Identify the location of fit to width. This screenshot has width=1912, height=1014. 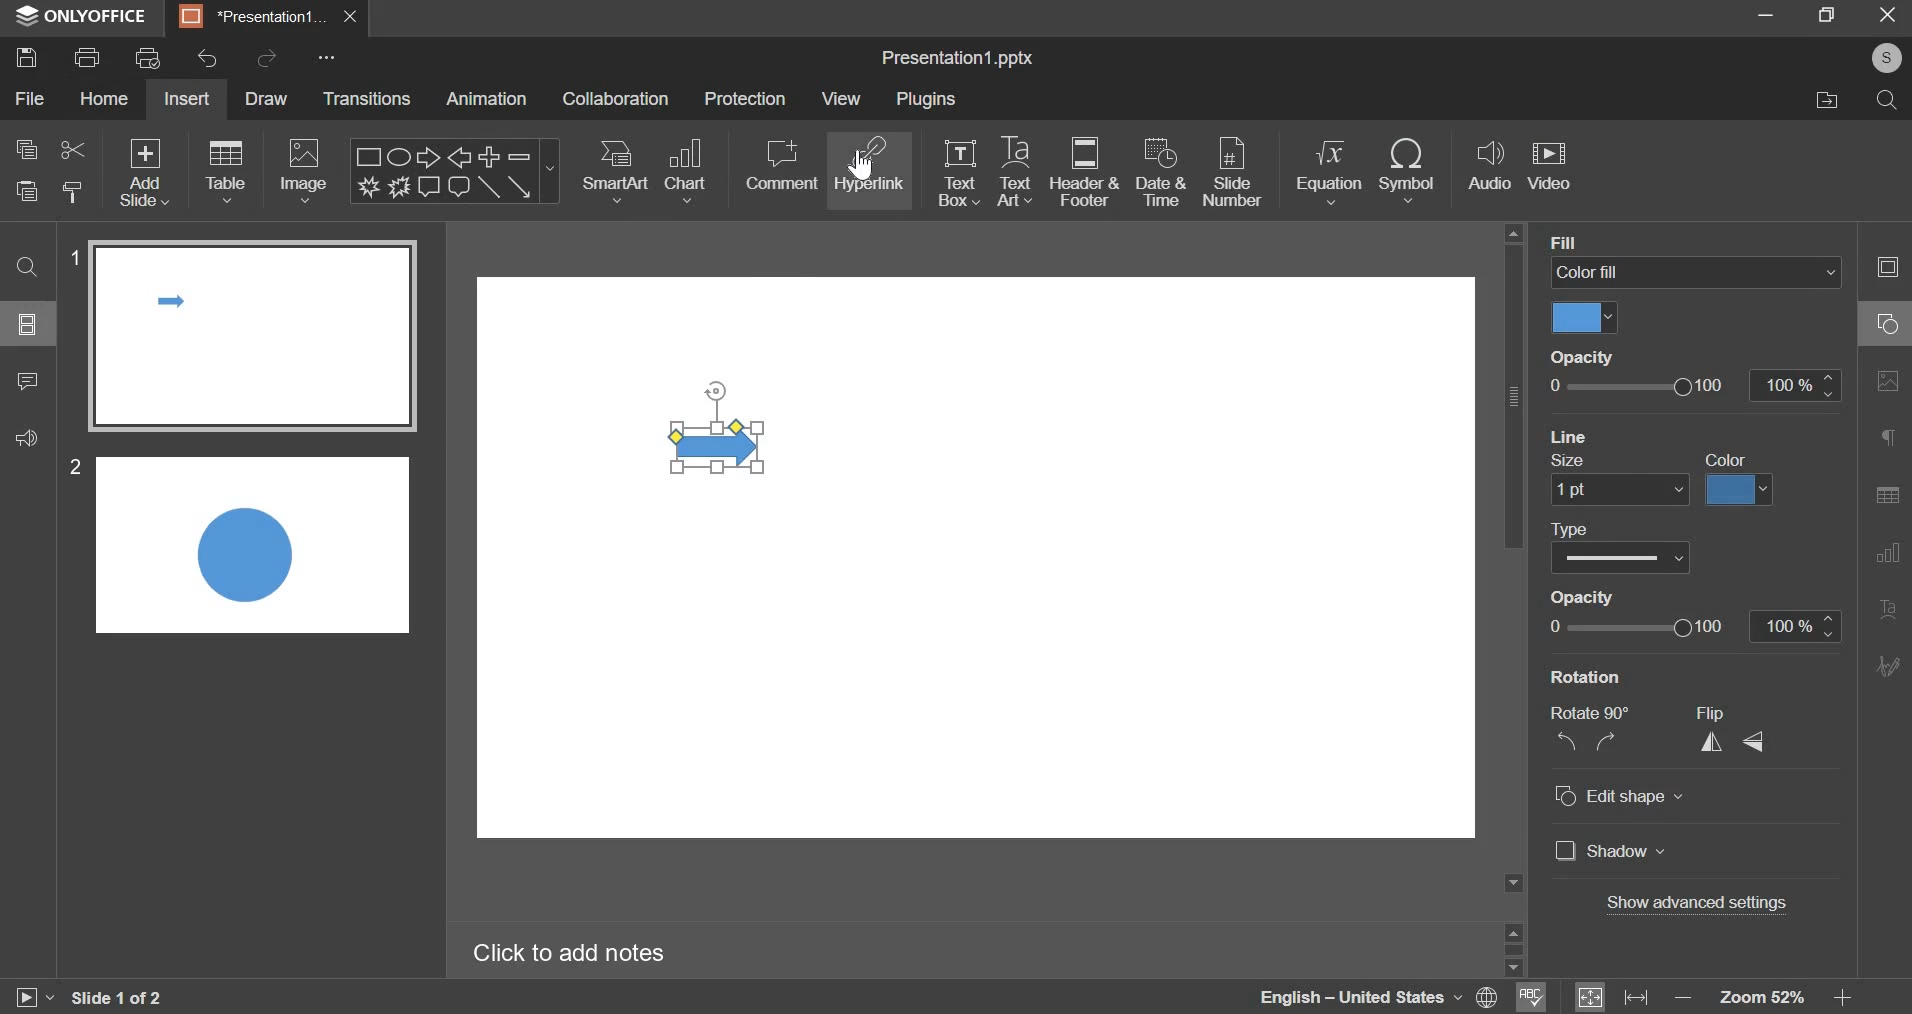
(1637, 998).